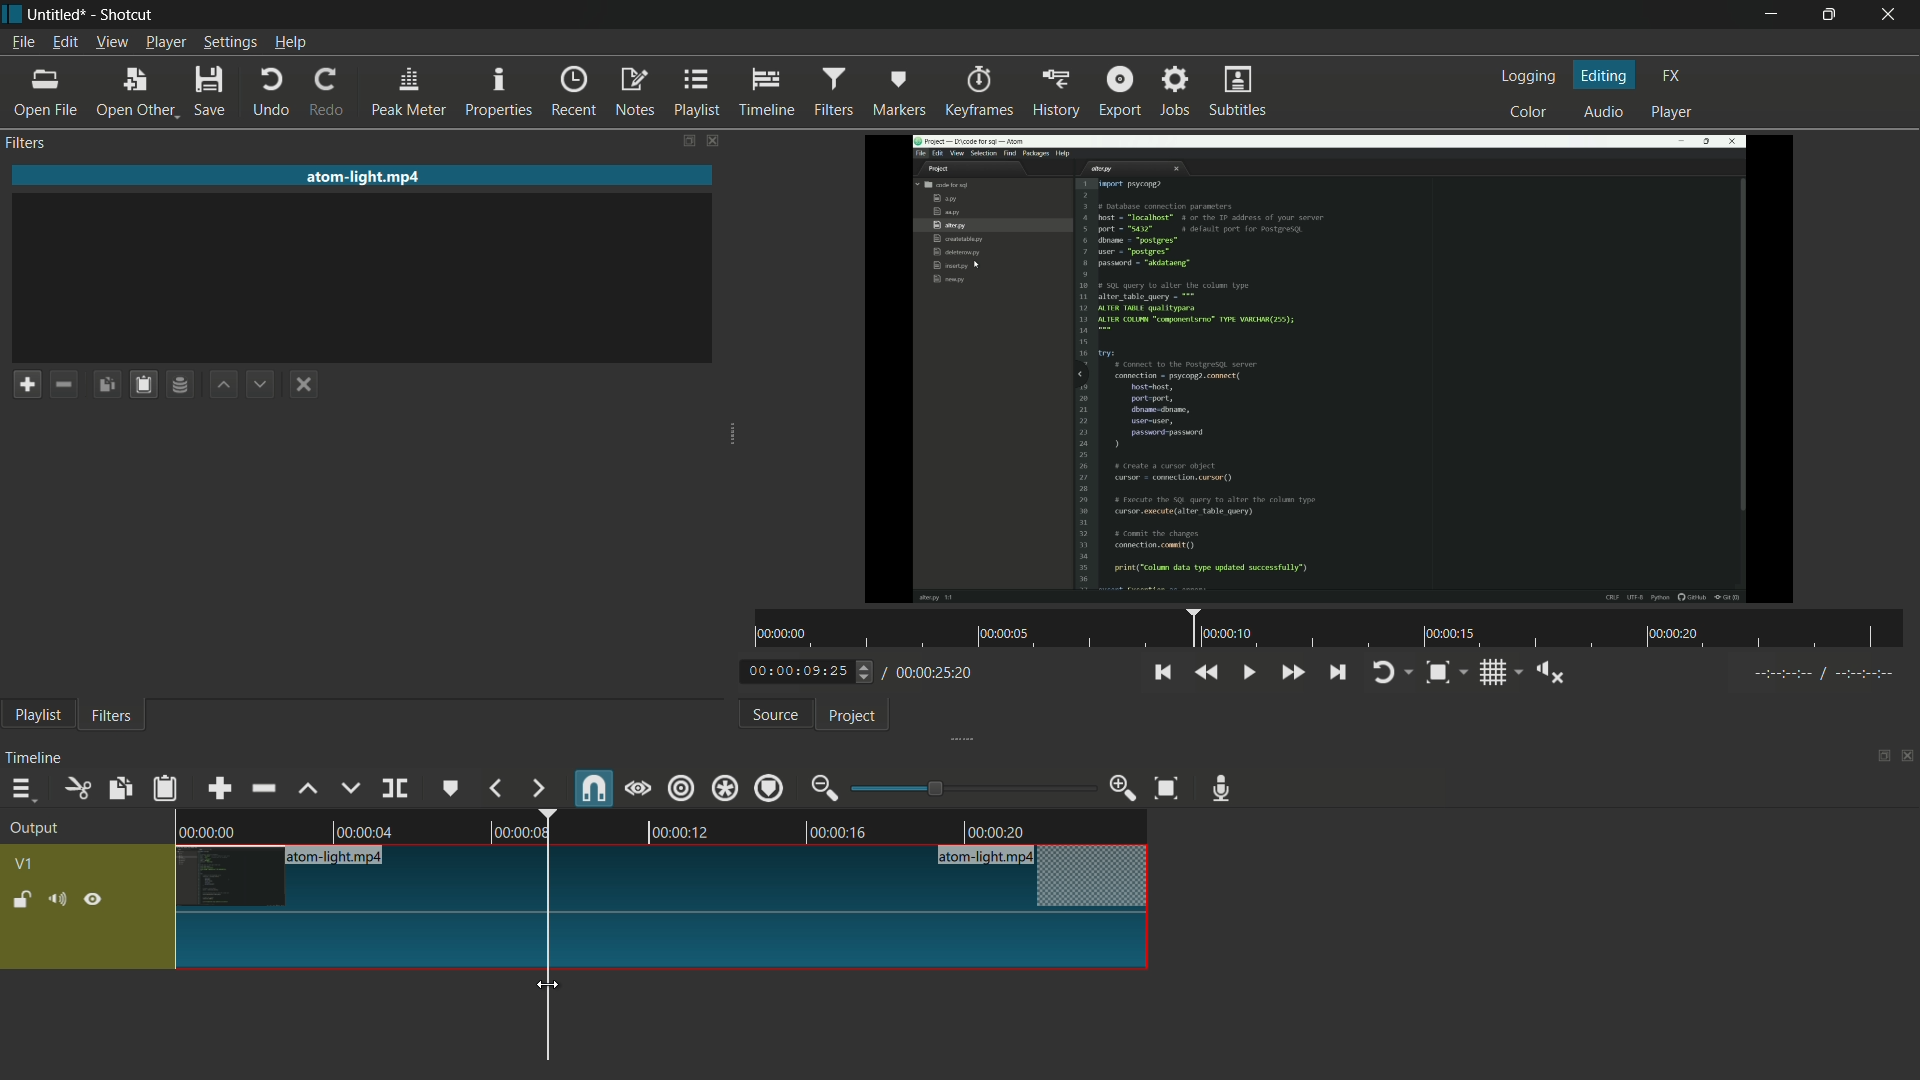 The width and height of the screenshot is (1920, 1080). I want to click on add a filter, so click(27, 384).